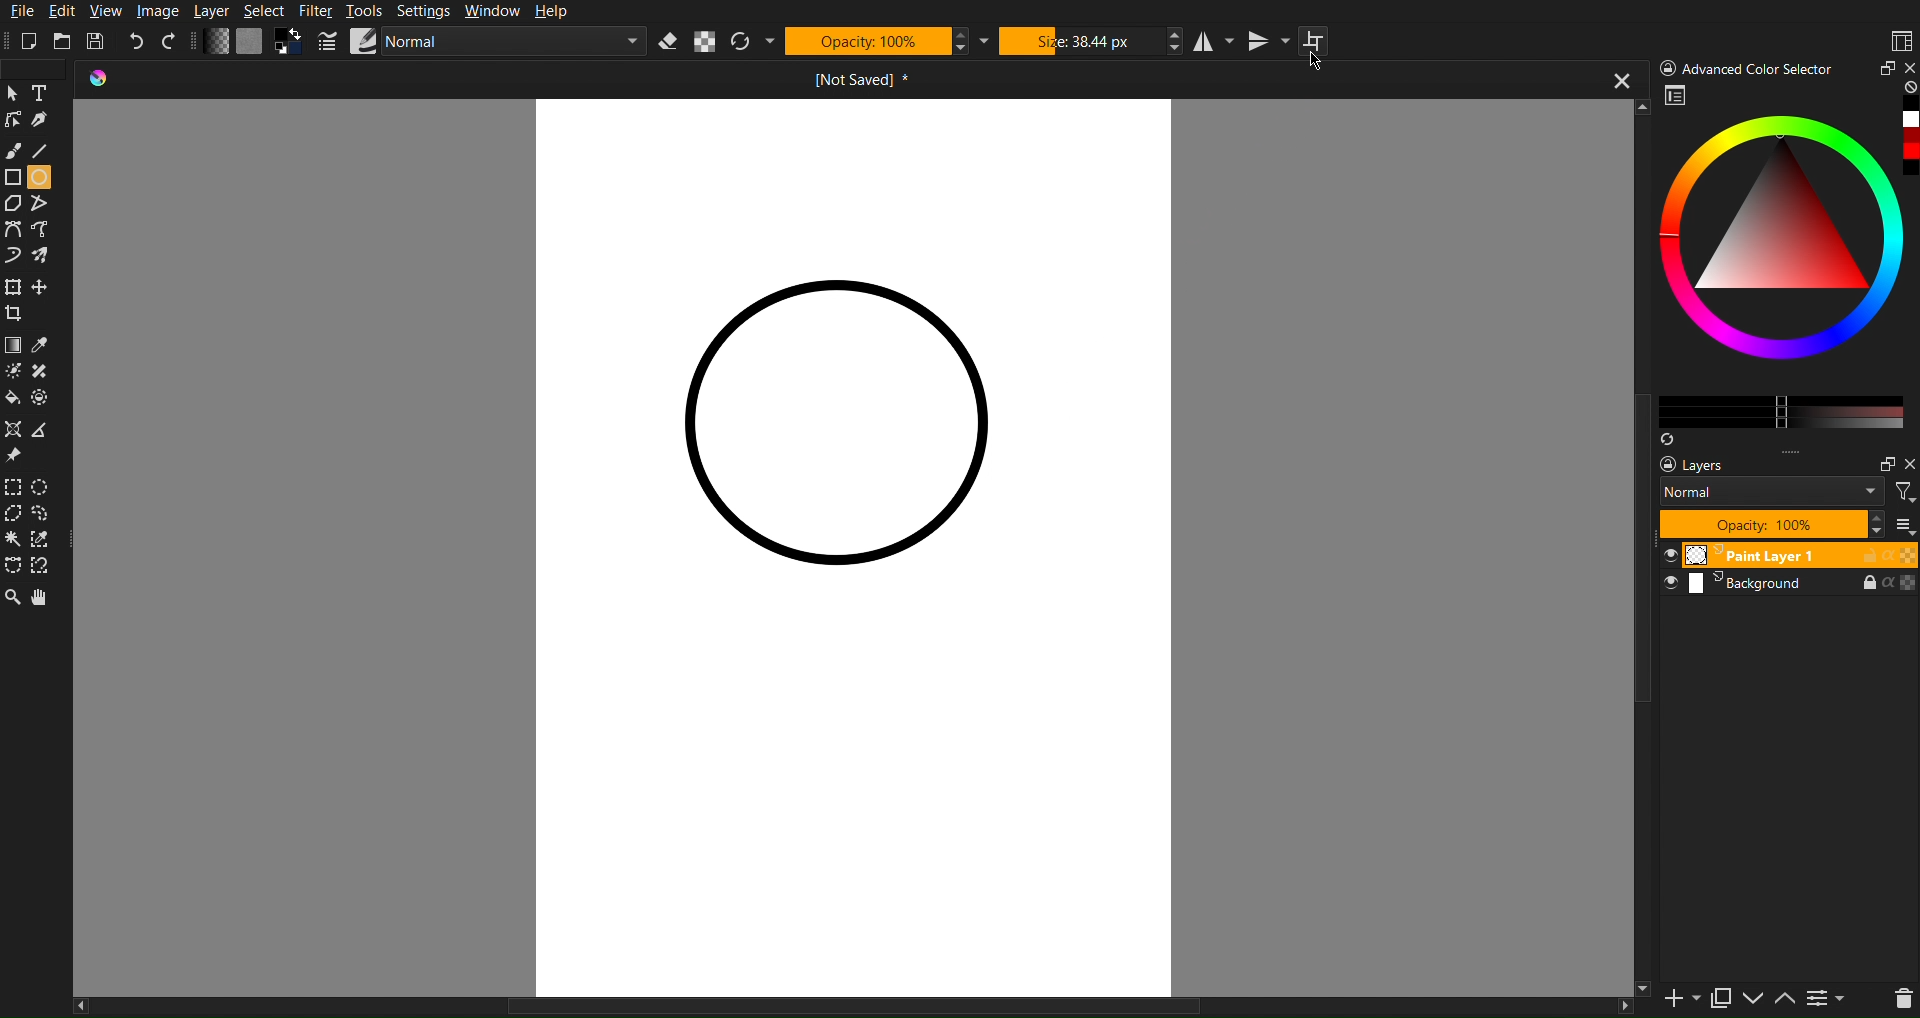 The height and width of the screenshot is (1018, 1920). Describe the element at coordinates (428, 10) in the screenshot. I see `Settings` at that location.